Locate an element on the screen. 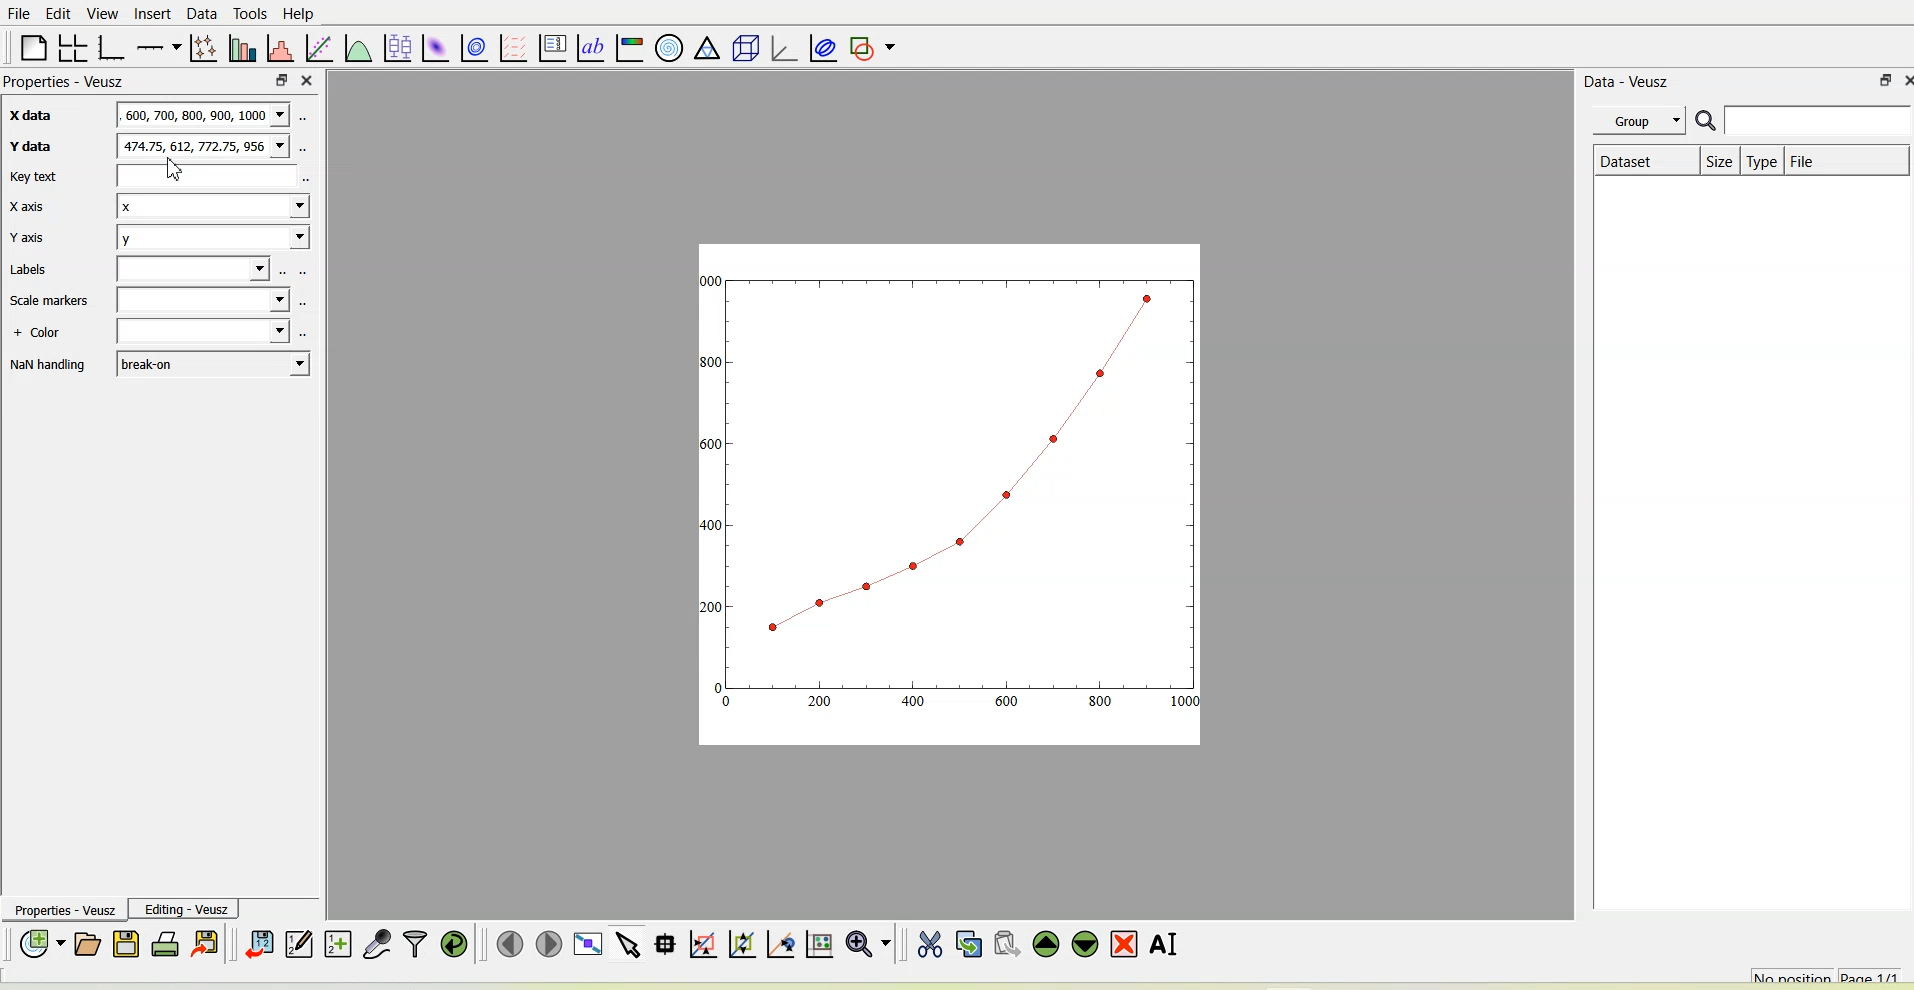 The image size is (1914, 990). 300 is located at coordinates (713, 361).